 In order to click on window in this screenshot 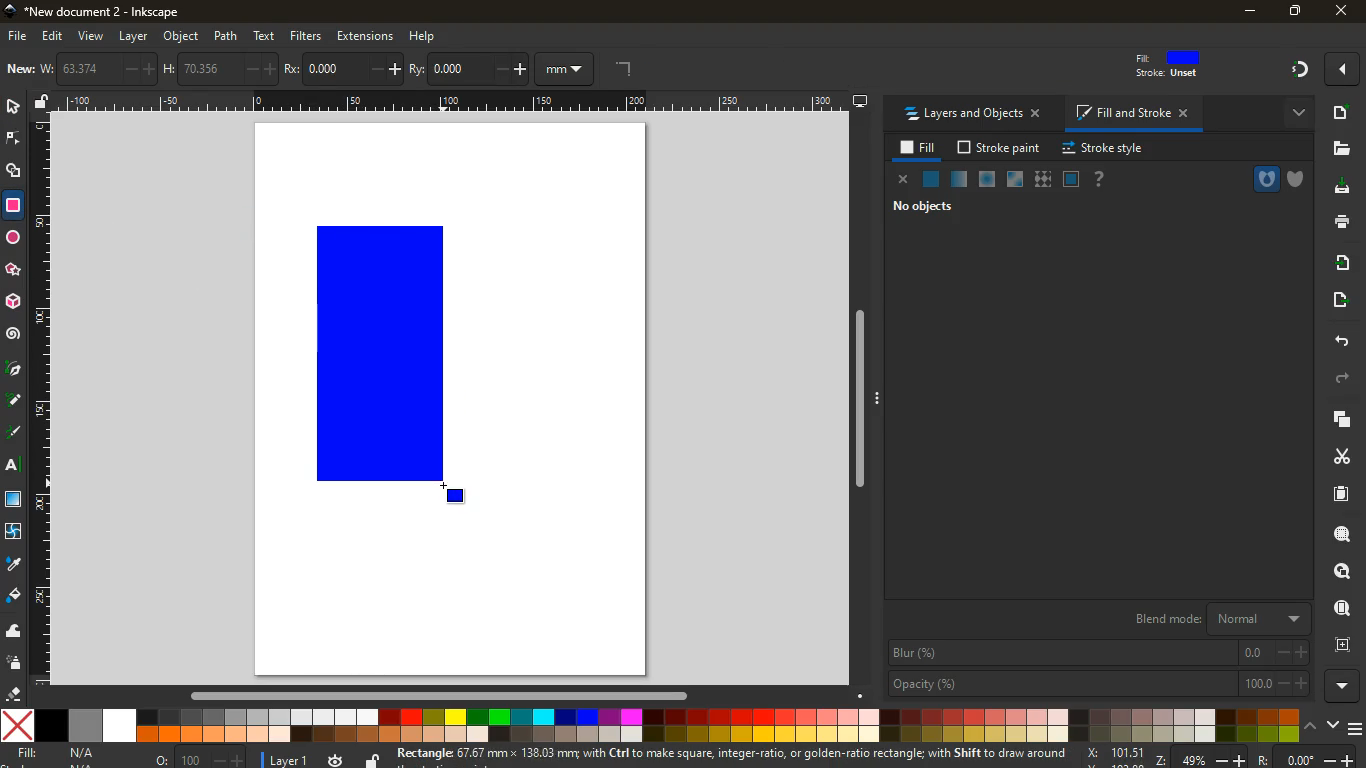, I will do `click(15, 501)`.